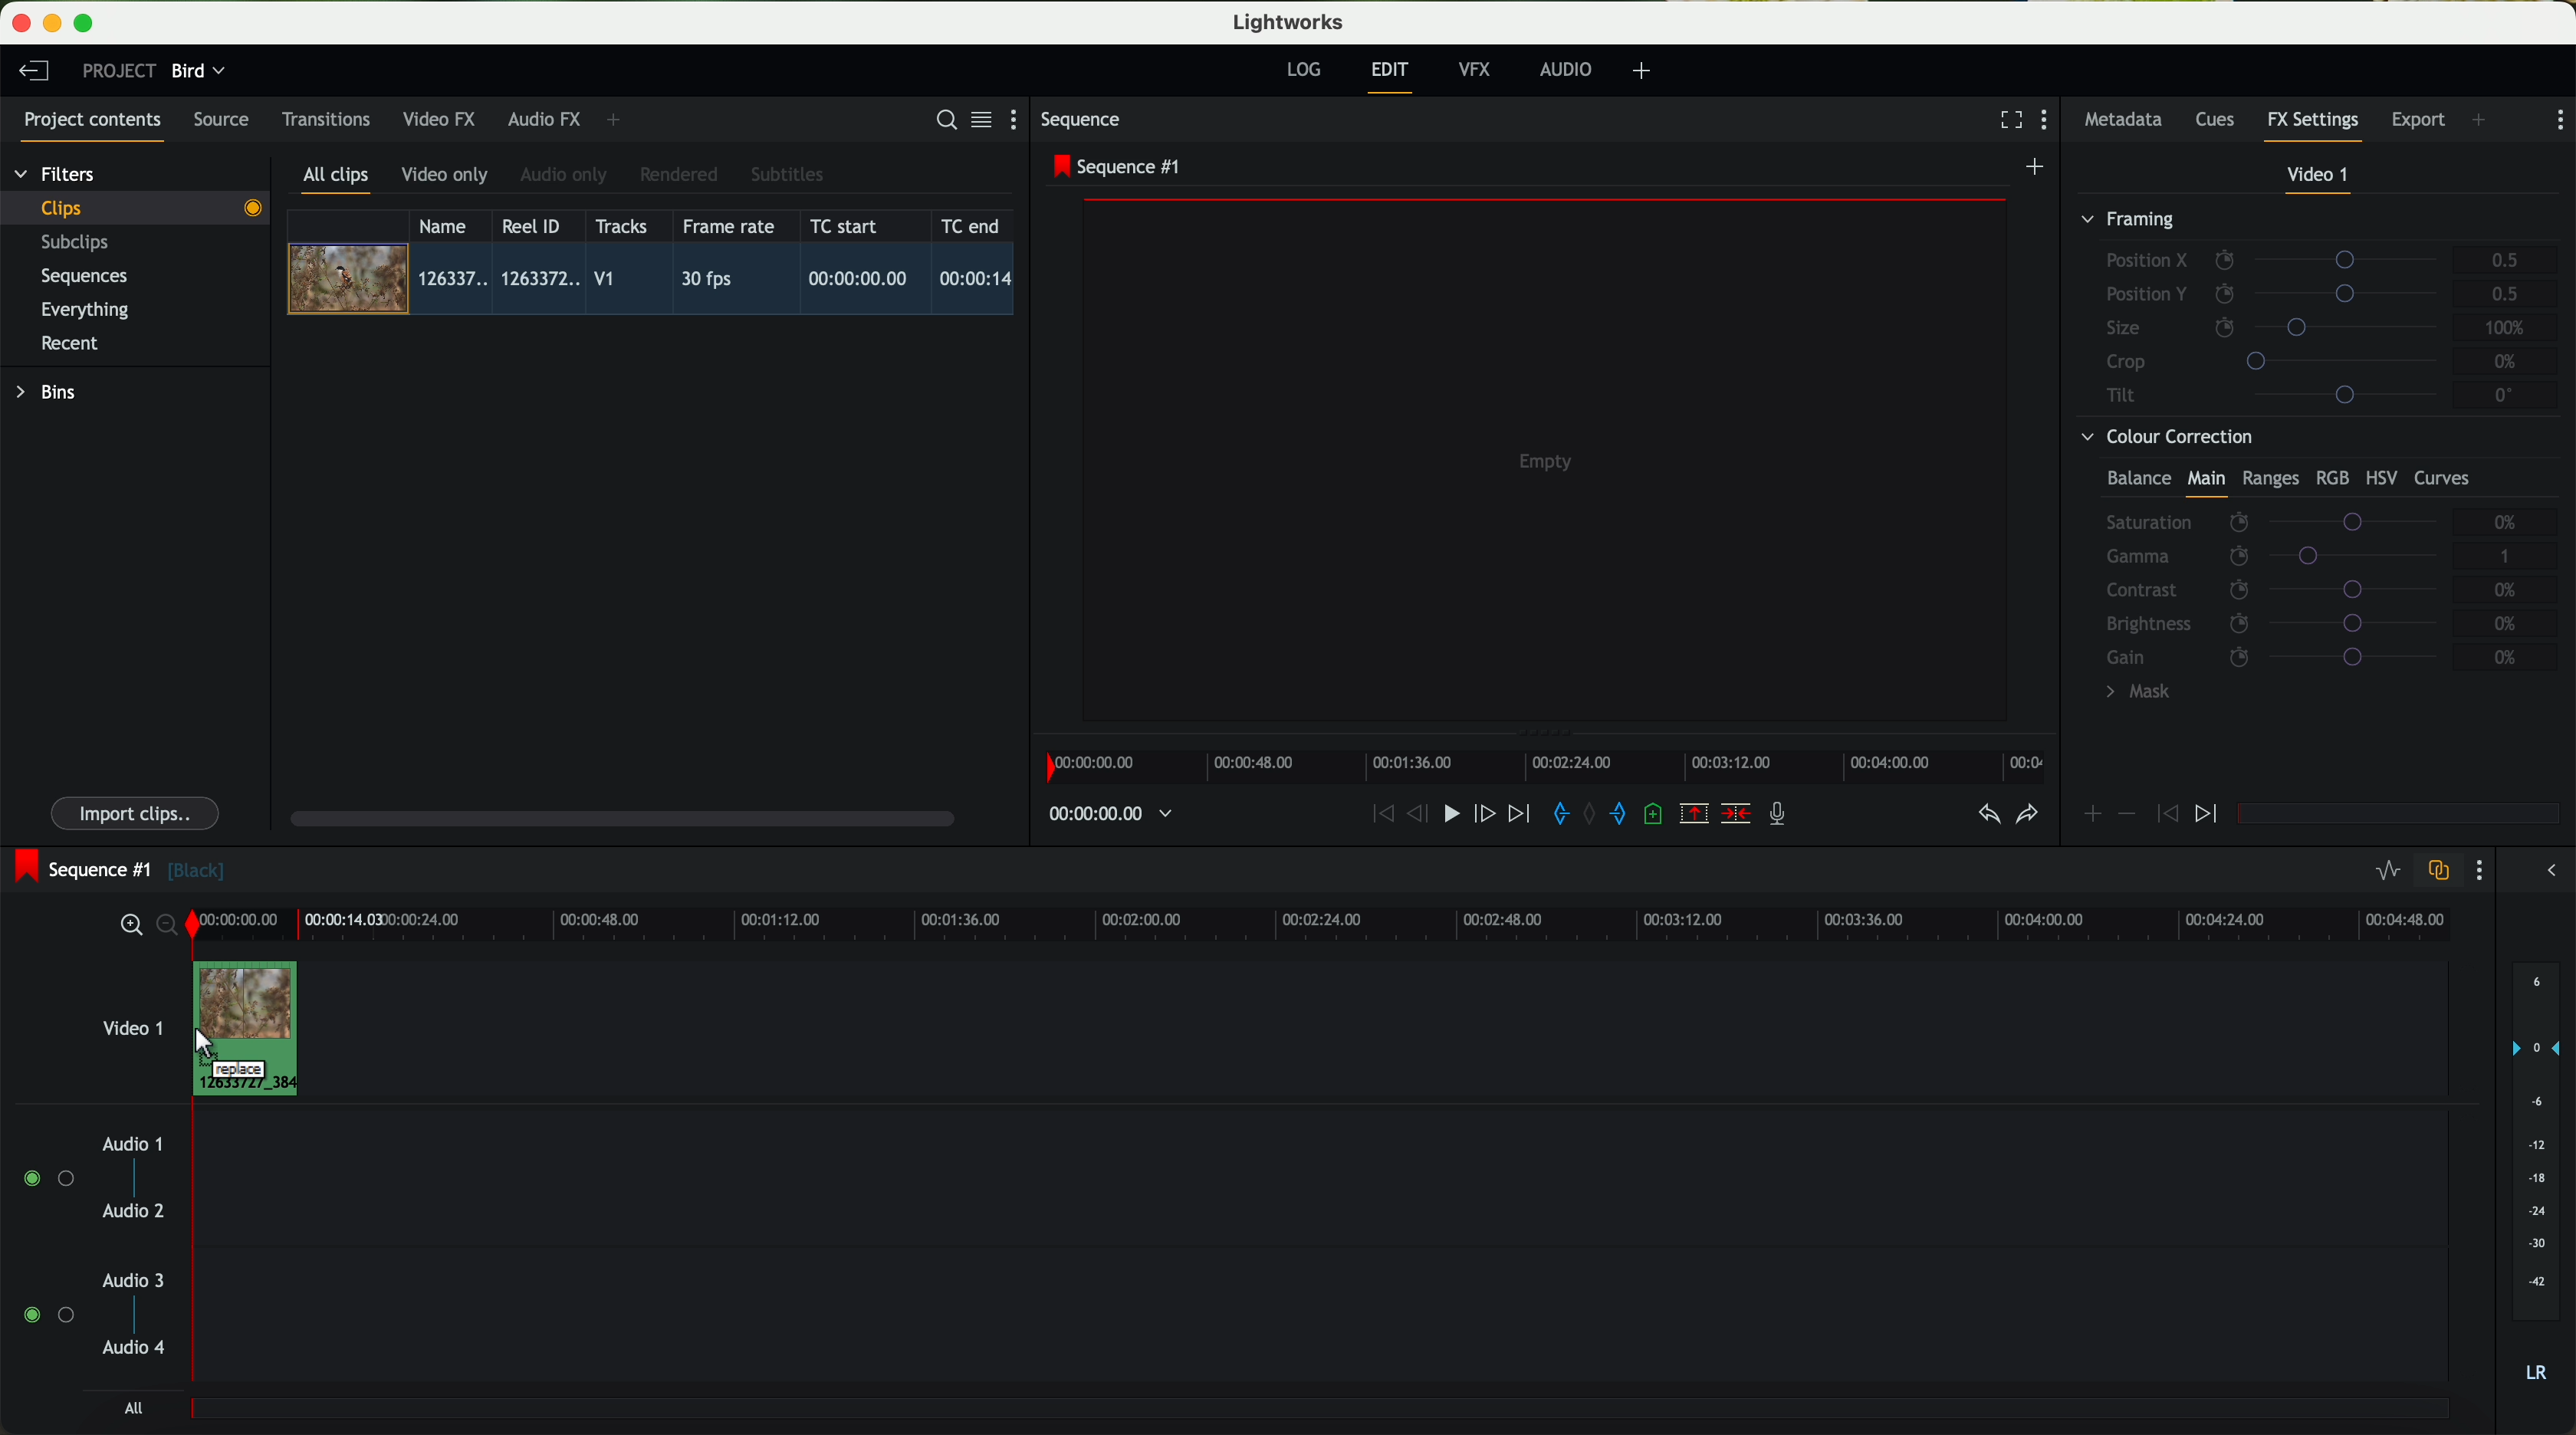 This screenshot has height=1435, width=2576. Describe the element at coordinates (2280, 293) in the screenshot. I see `position Y` at that location.